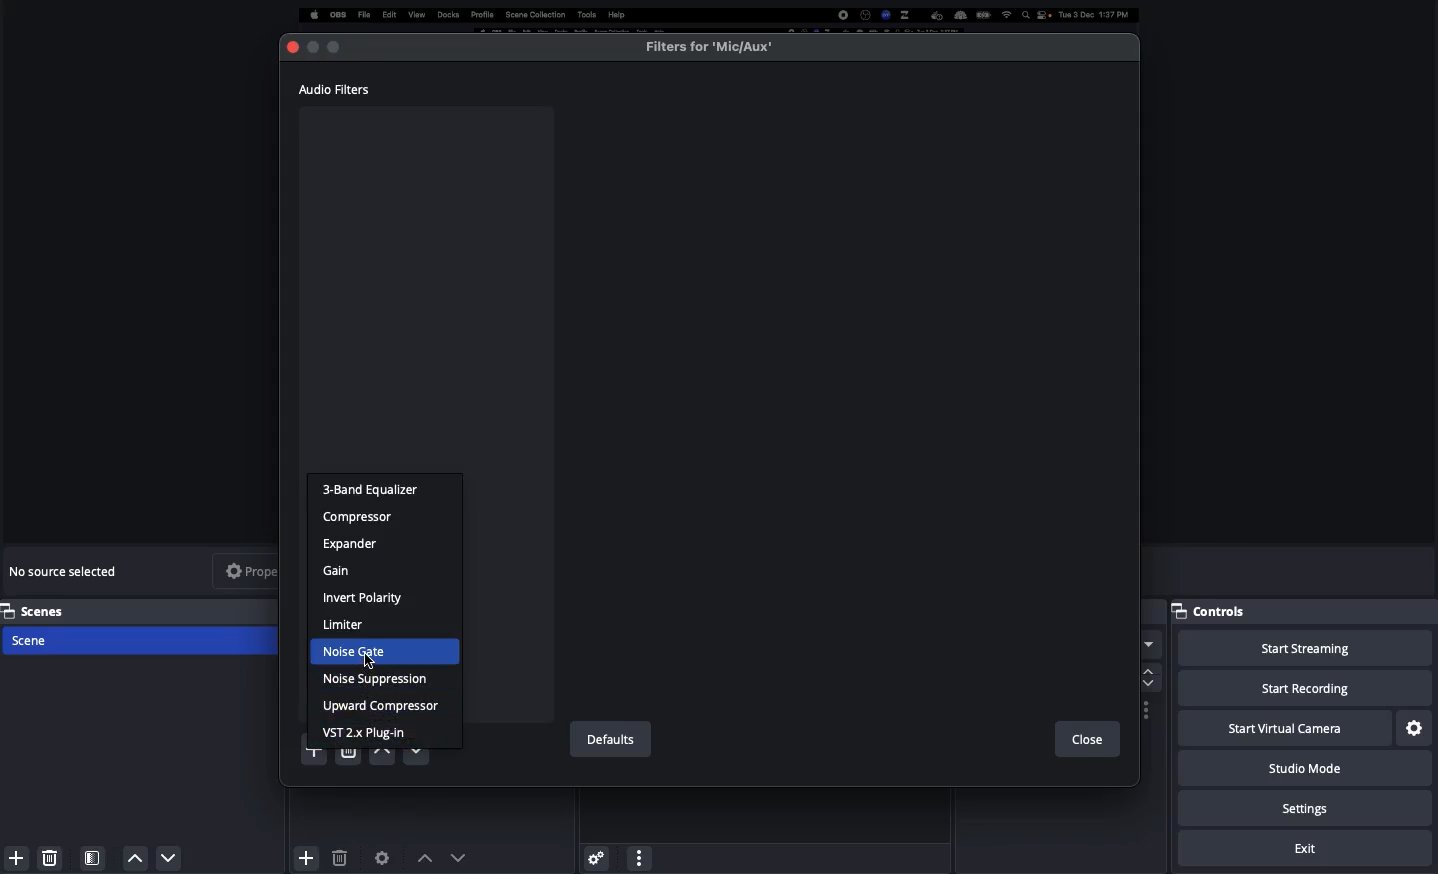 The width and height of the screenshot is (1438, 874). What do you see at coordinates (381, 681) in the screenshot?
I see `Noise suppression` at bounding box center [381, 681].